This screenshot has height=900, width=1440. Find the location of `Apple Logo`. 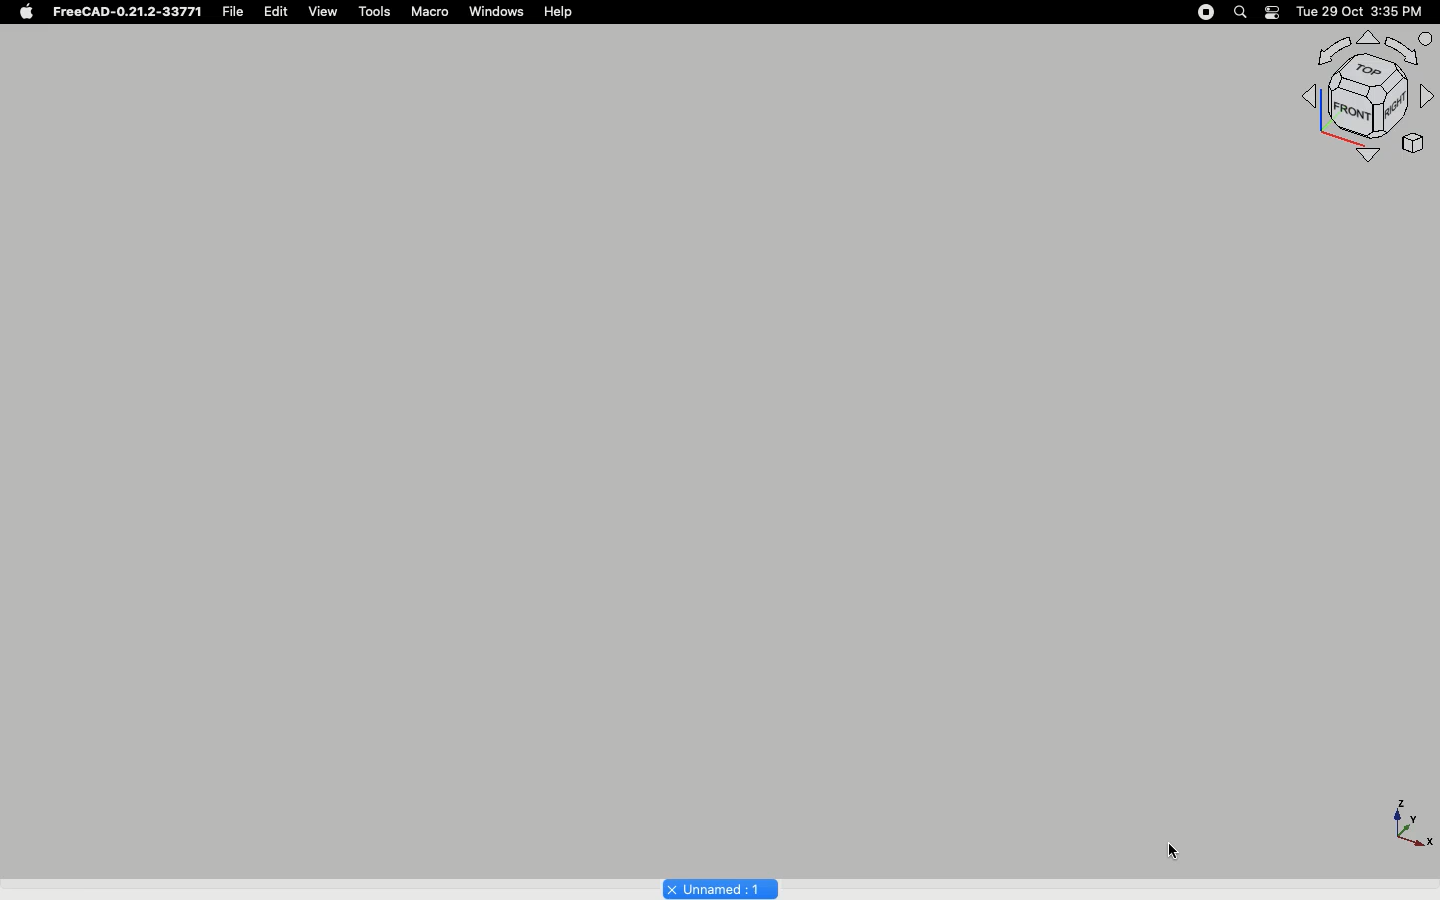

Apple Logo is located at coordinates (28, 12).